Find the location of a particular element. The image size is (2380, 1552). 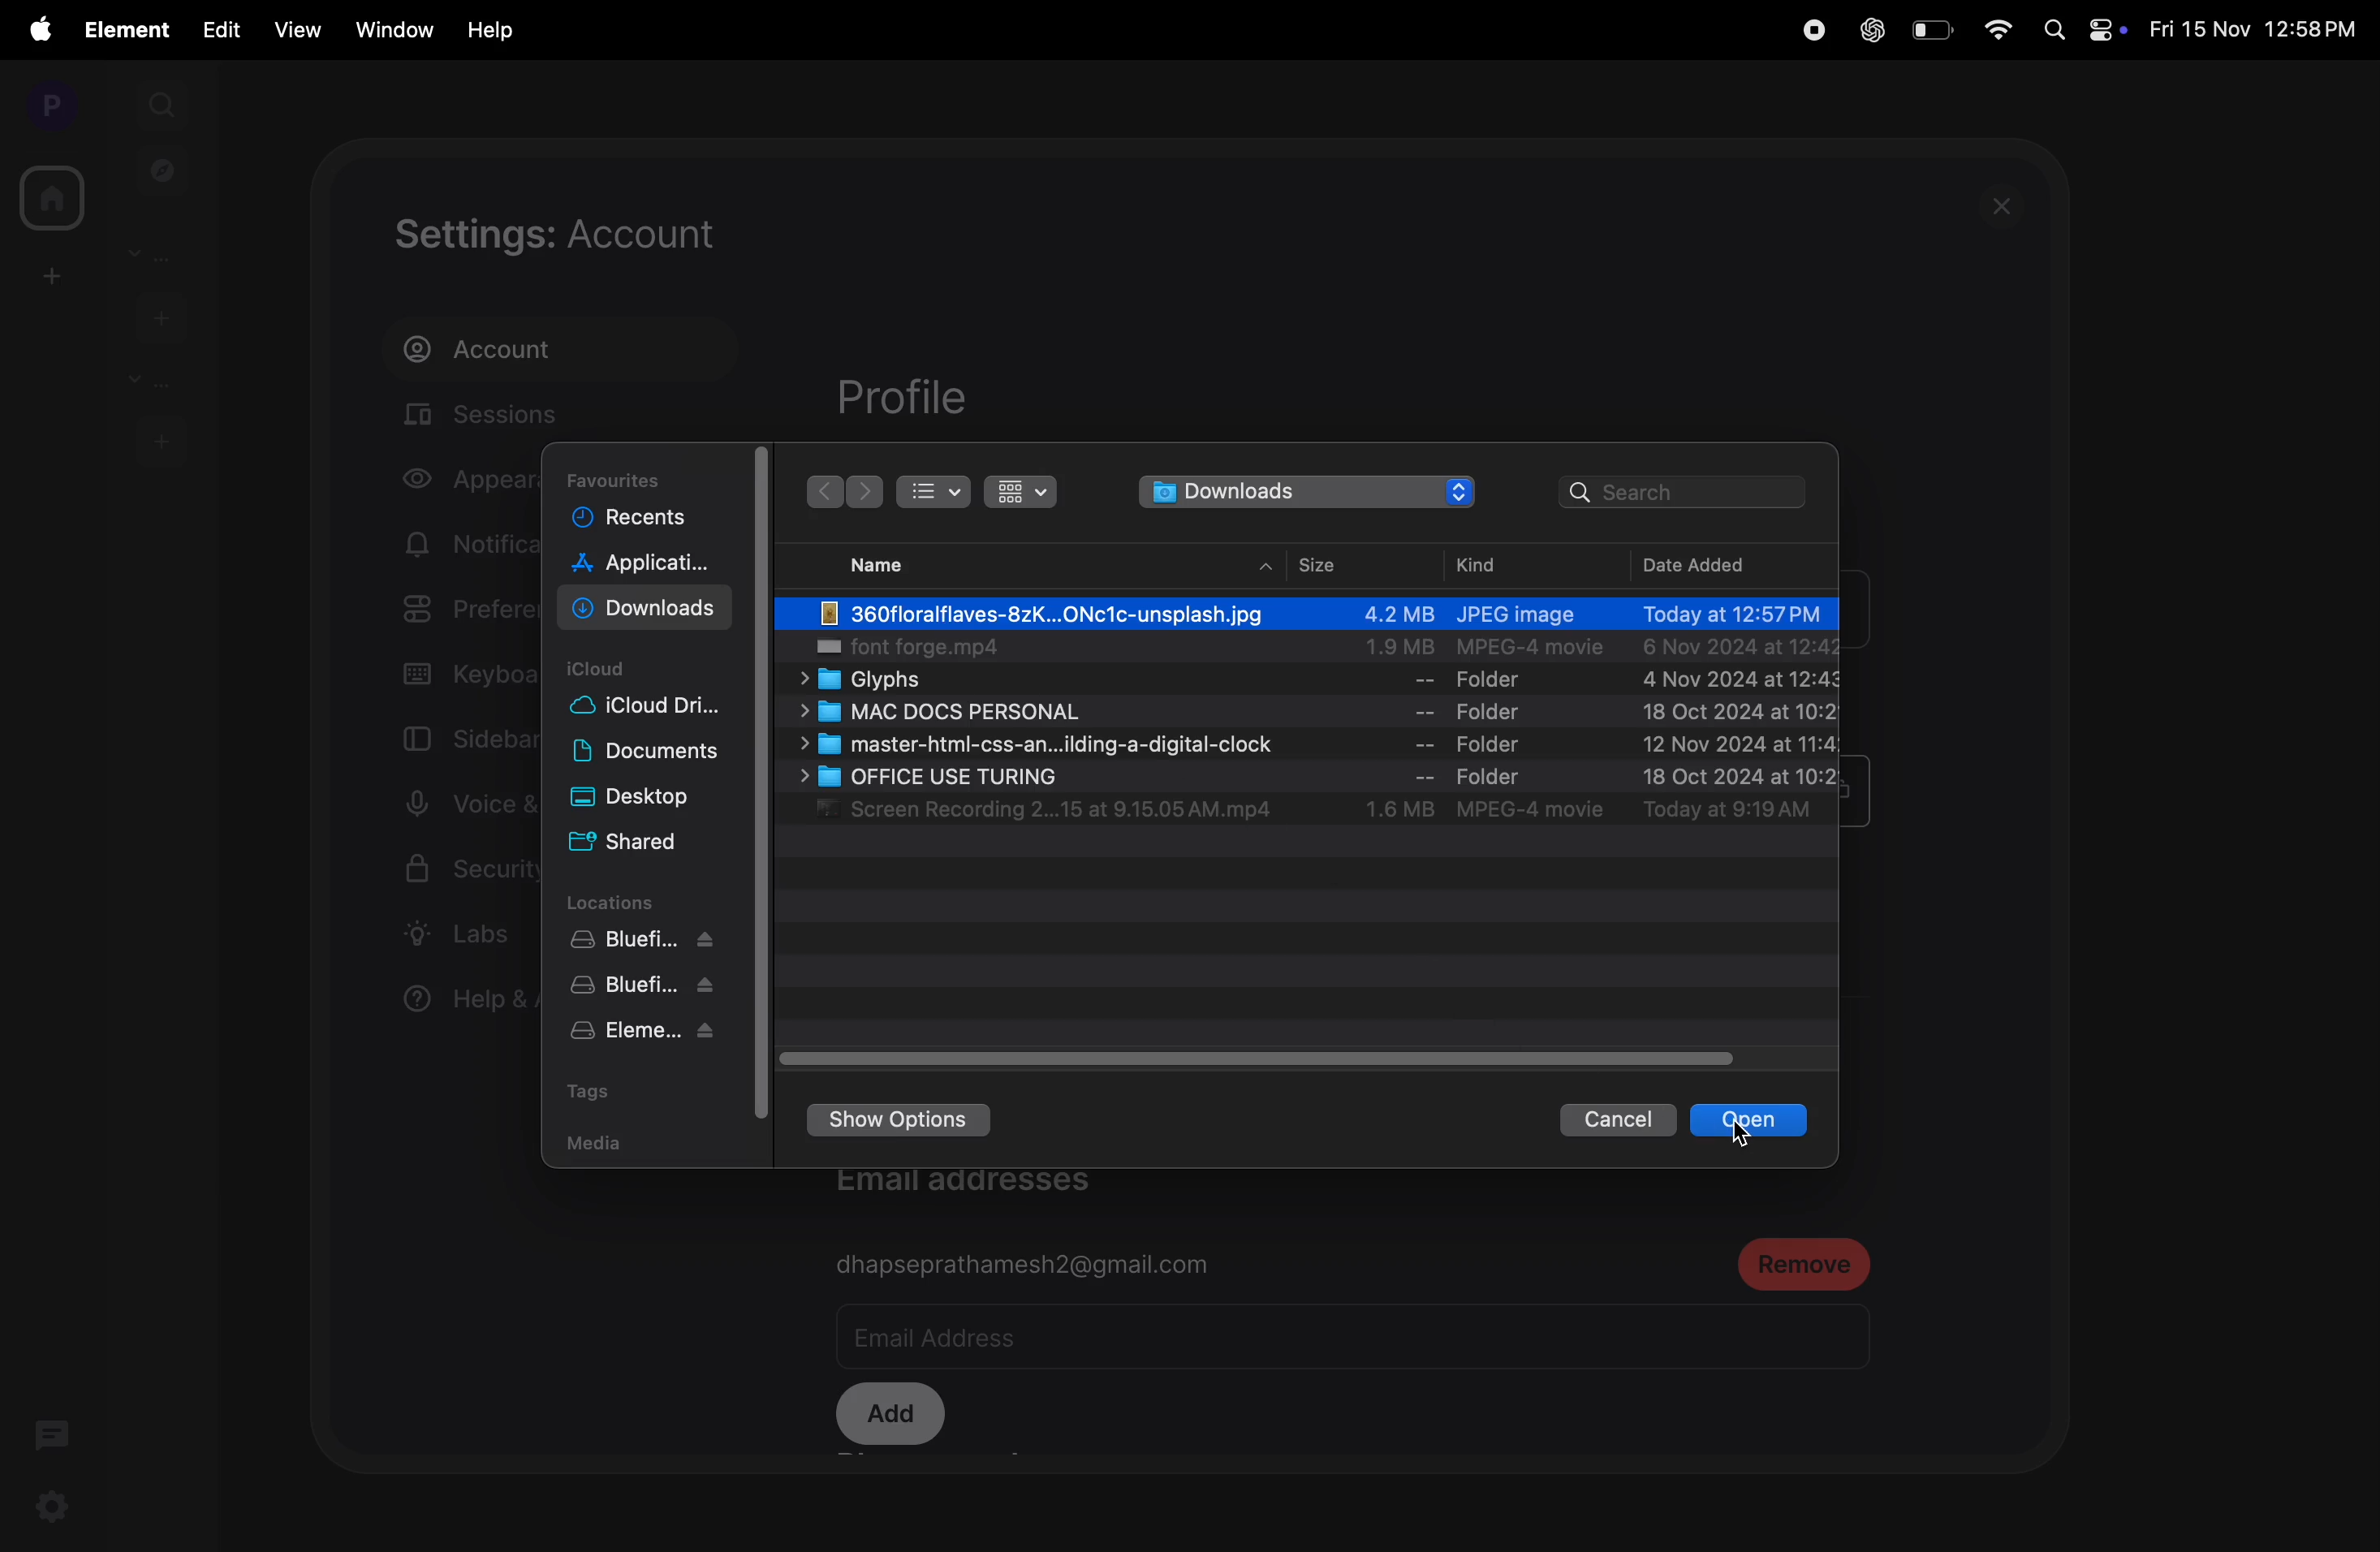

apple menu is located at coordinates (38, 29).